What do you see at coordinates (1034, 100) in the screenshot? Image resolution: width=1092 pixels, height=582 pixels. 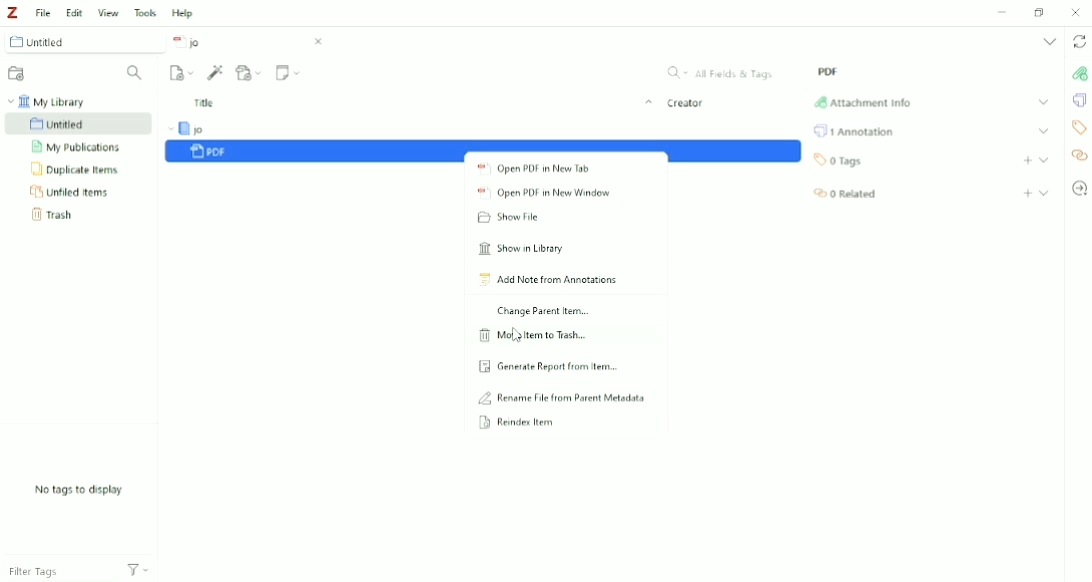 I see `Expand Section` at bounding box center [1034, 100].